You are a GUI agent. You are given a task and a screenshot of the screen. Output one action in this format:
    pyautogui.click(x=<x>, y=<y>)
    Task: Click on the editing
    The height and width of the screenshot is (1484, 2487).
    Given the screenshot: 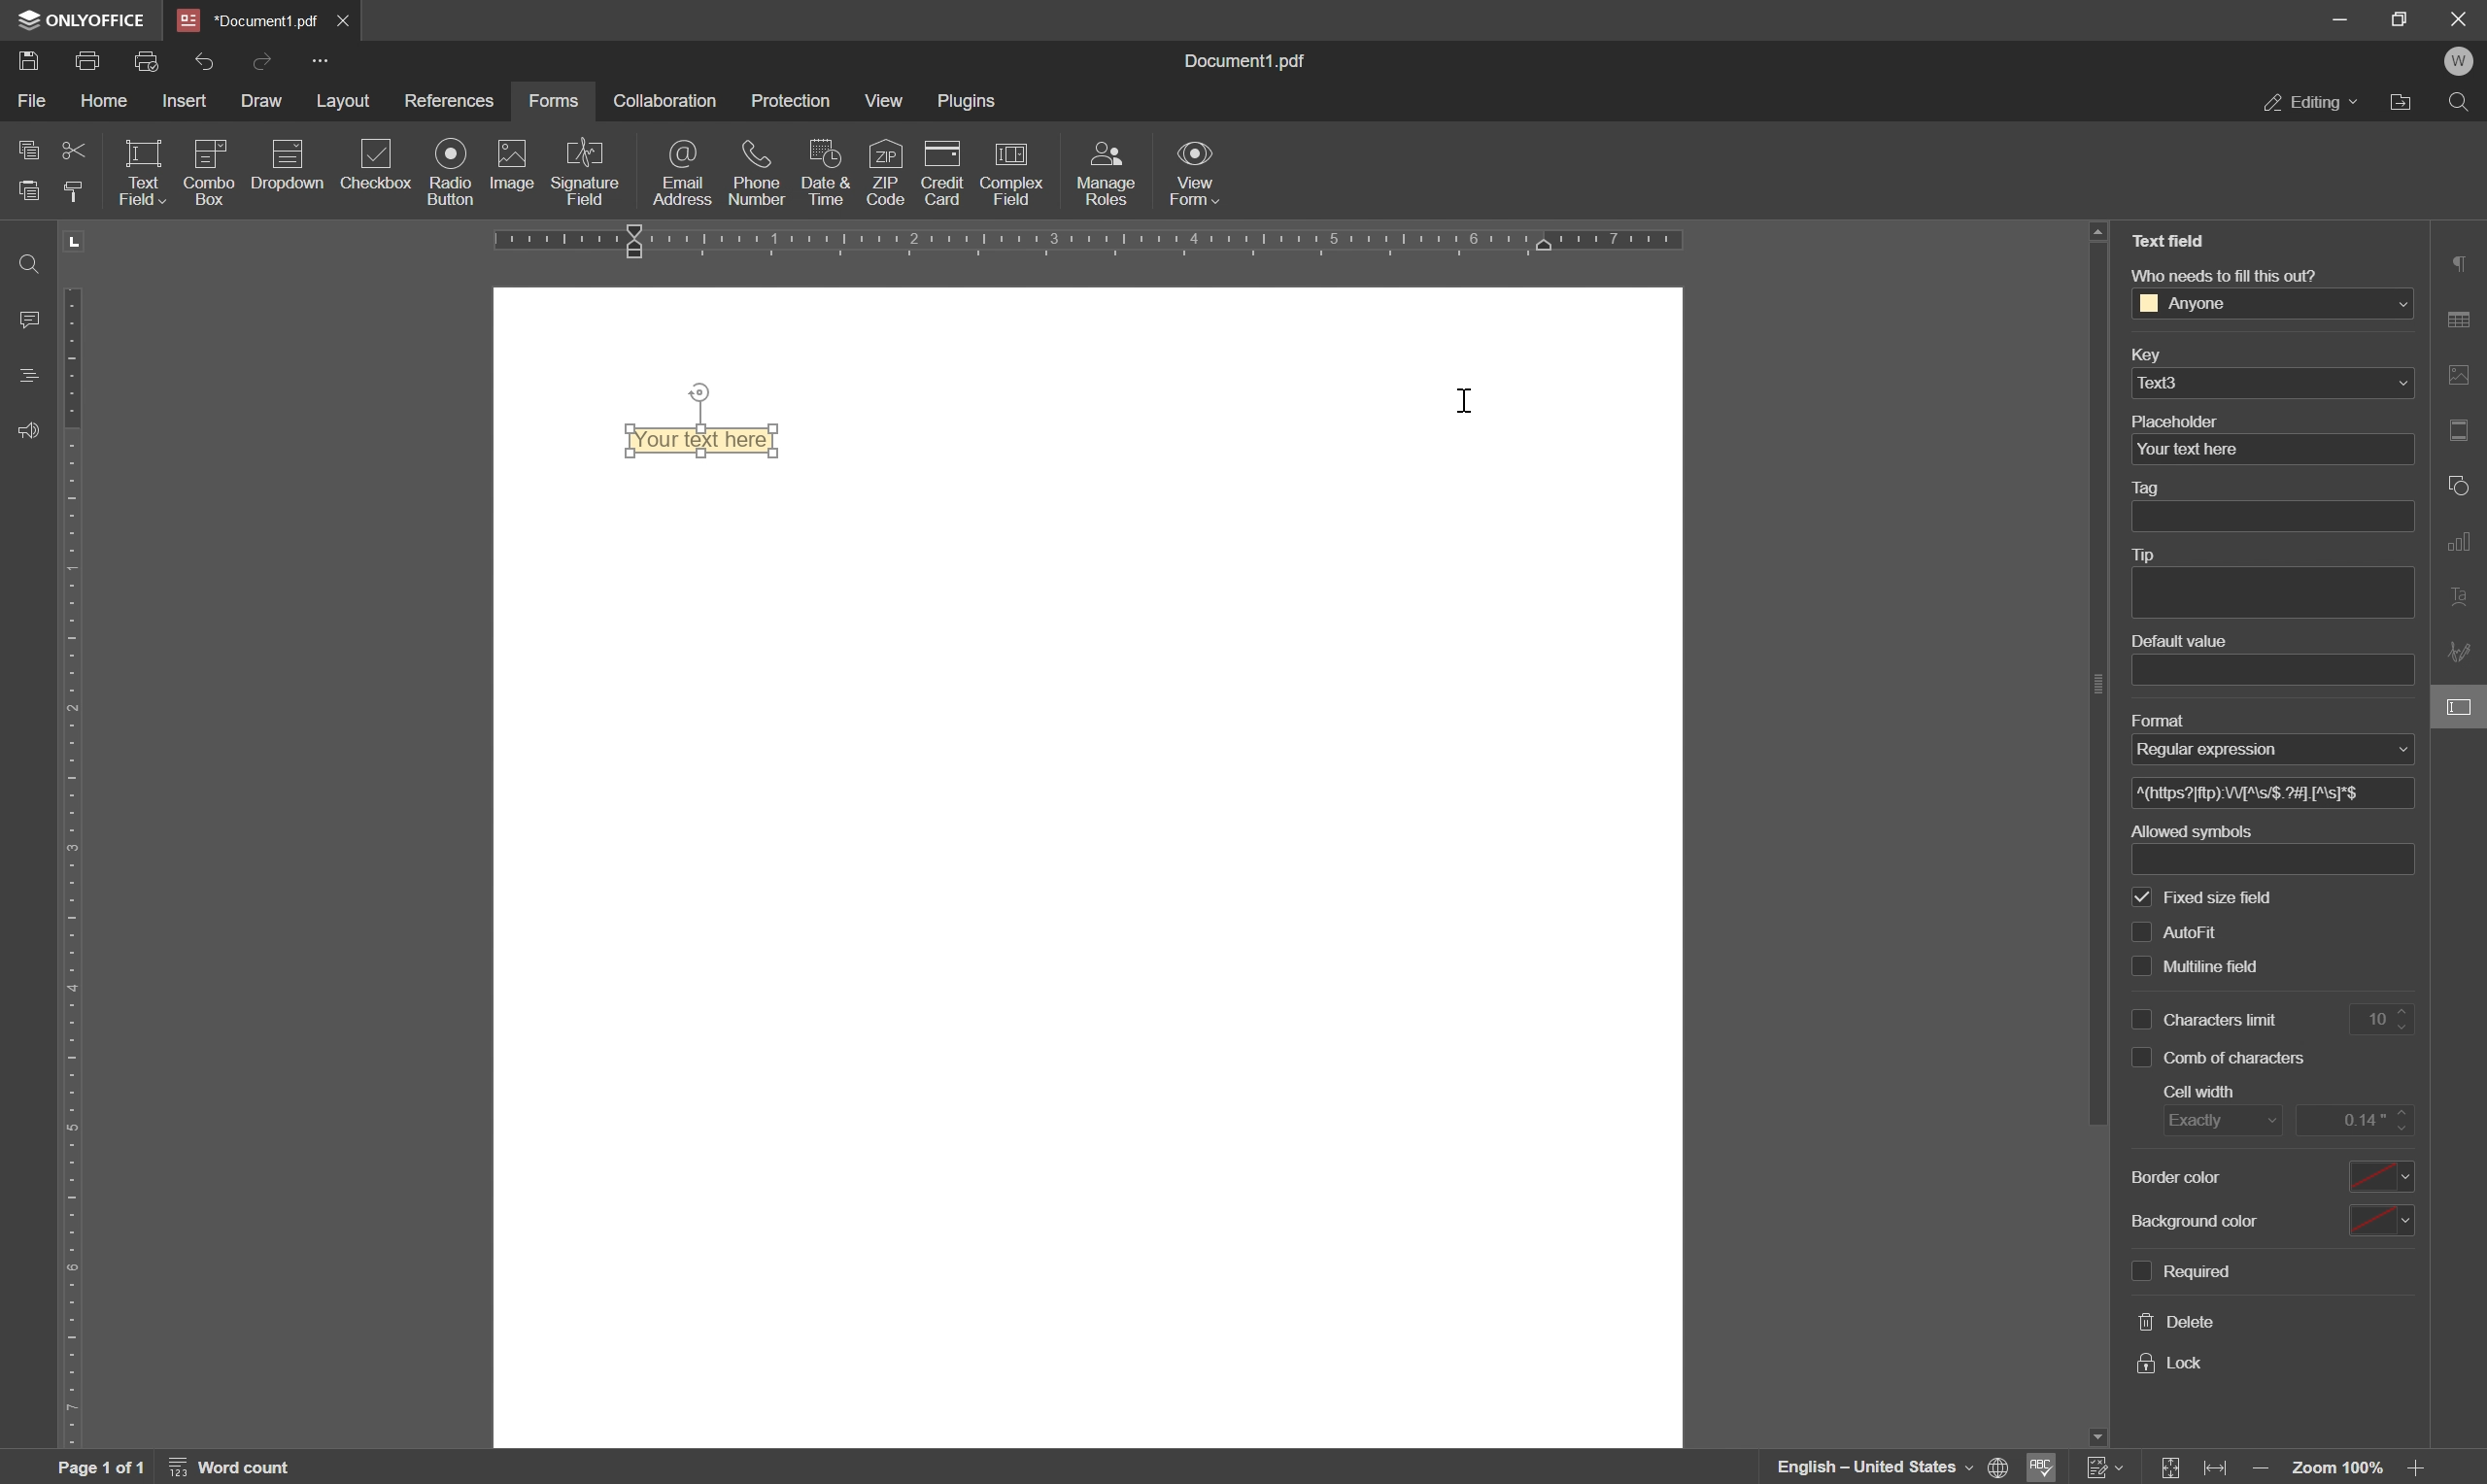 What is the action you would take?
    pyautogui.click(x=2310, y=105)
    